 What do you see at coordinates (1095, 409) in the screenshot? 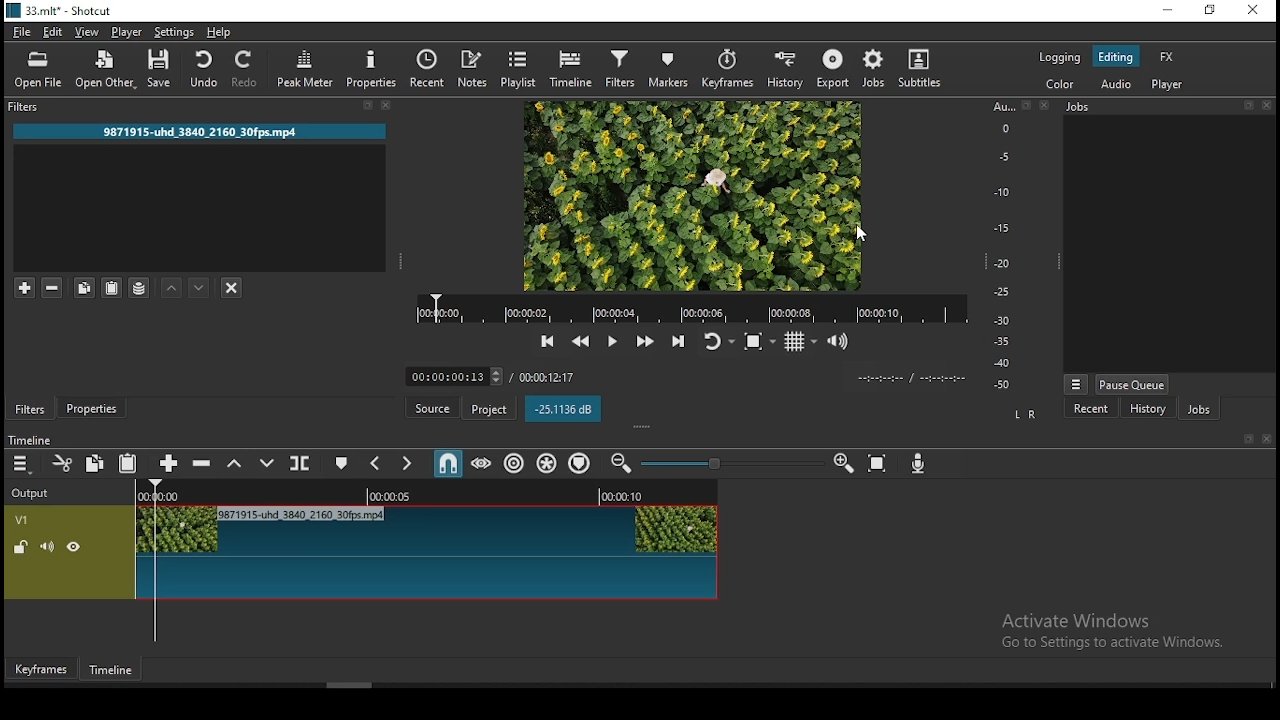
I see `recent` at bounding box center [1095, 409].